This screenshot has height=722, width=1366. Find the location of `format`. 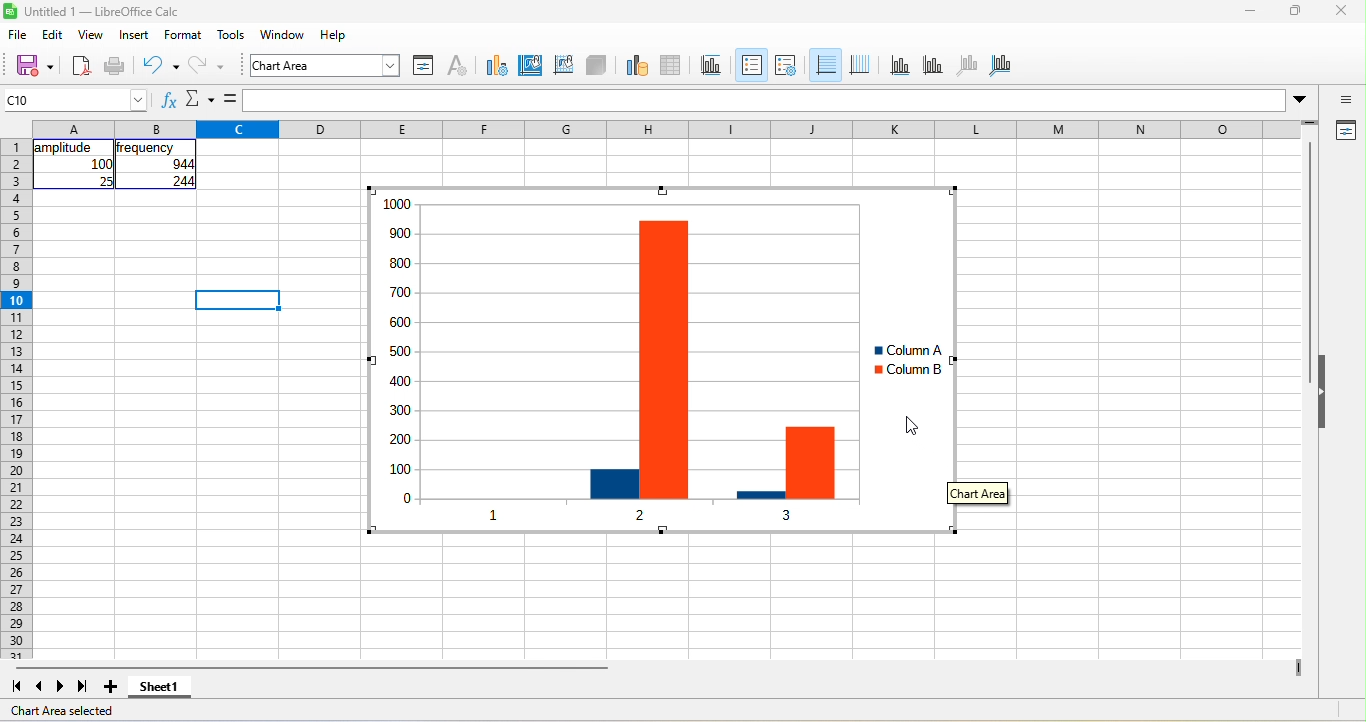

format is located at coordinates (183, 34).